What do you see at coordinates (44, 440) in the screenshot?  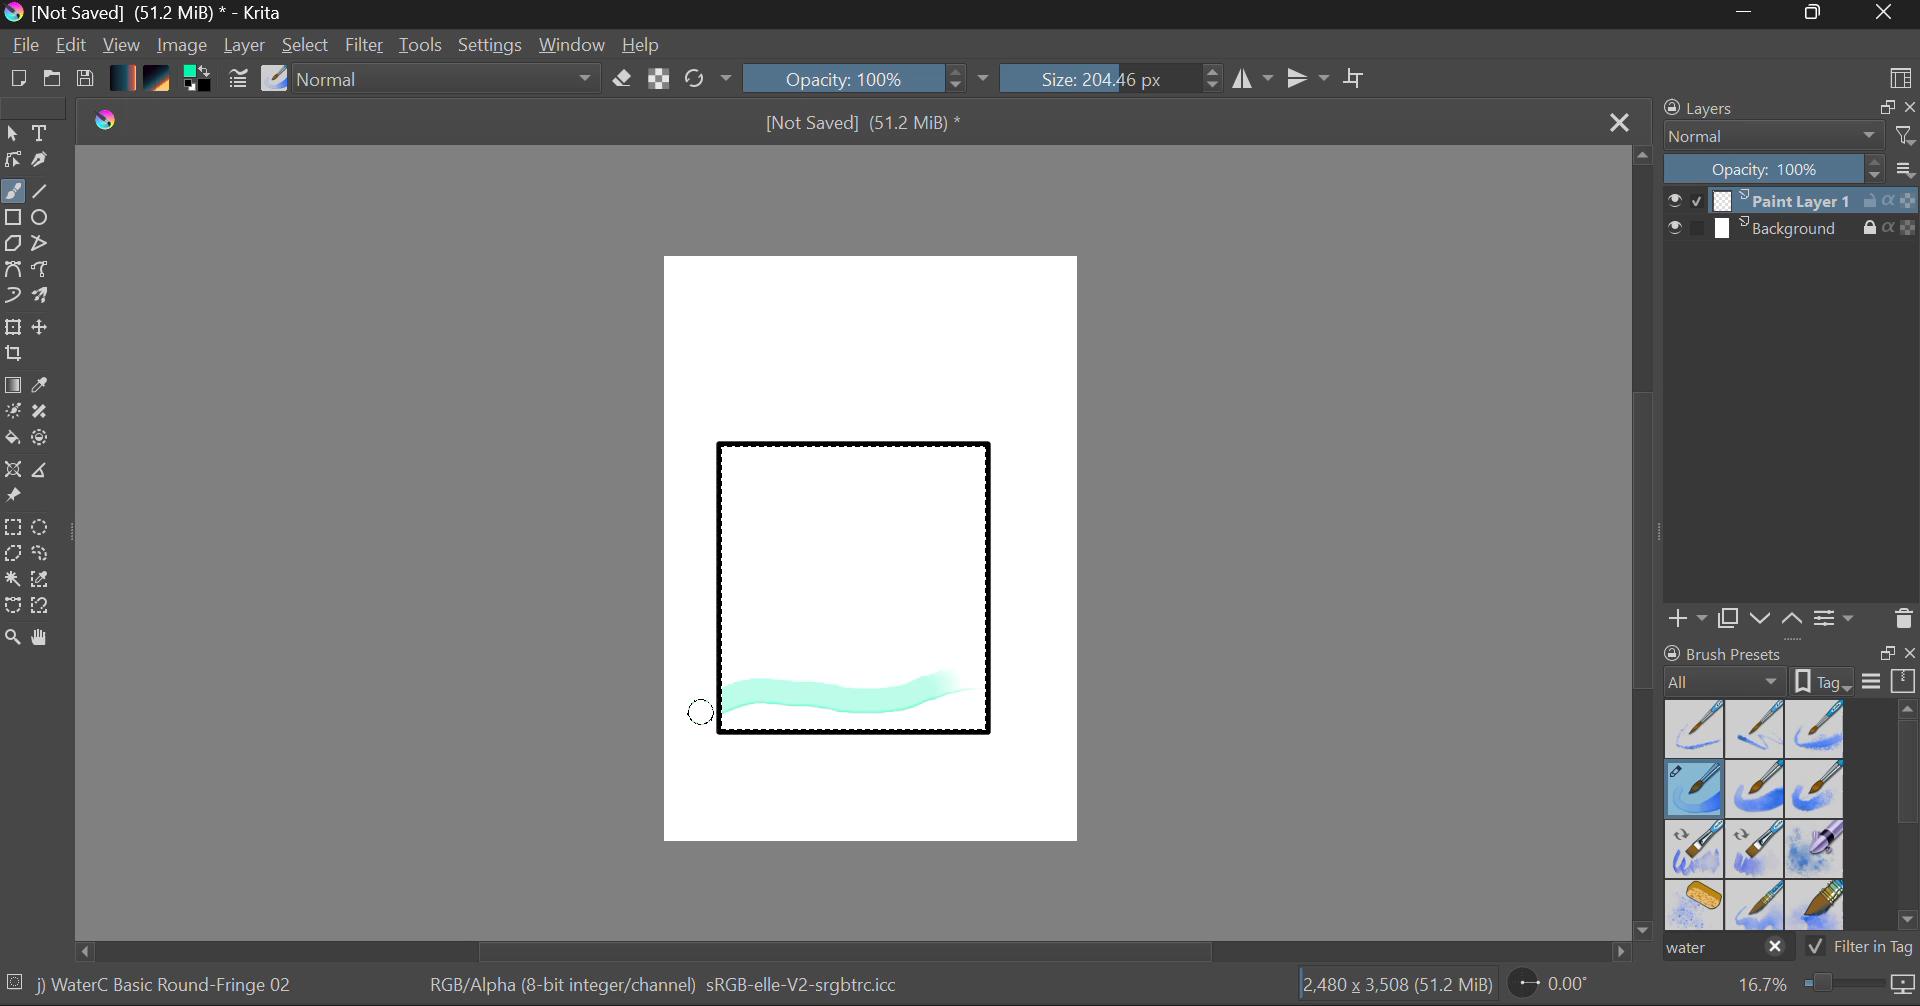 I see `Enclose and Fill` at bounding box center [44, 440].